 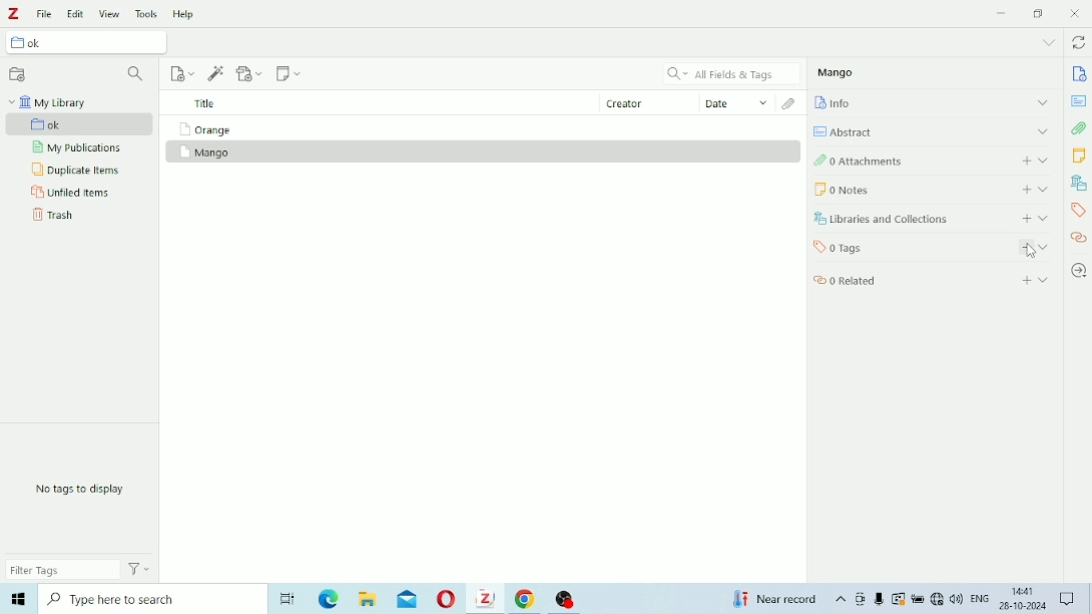 I want to click on Zotero, so click(x=487, y=599).